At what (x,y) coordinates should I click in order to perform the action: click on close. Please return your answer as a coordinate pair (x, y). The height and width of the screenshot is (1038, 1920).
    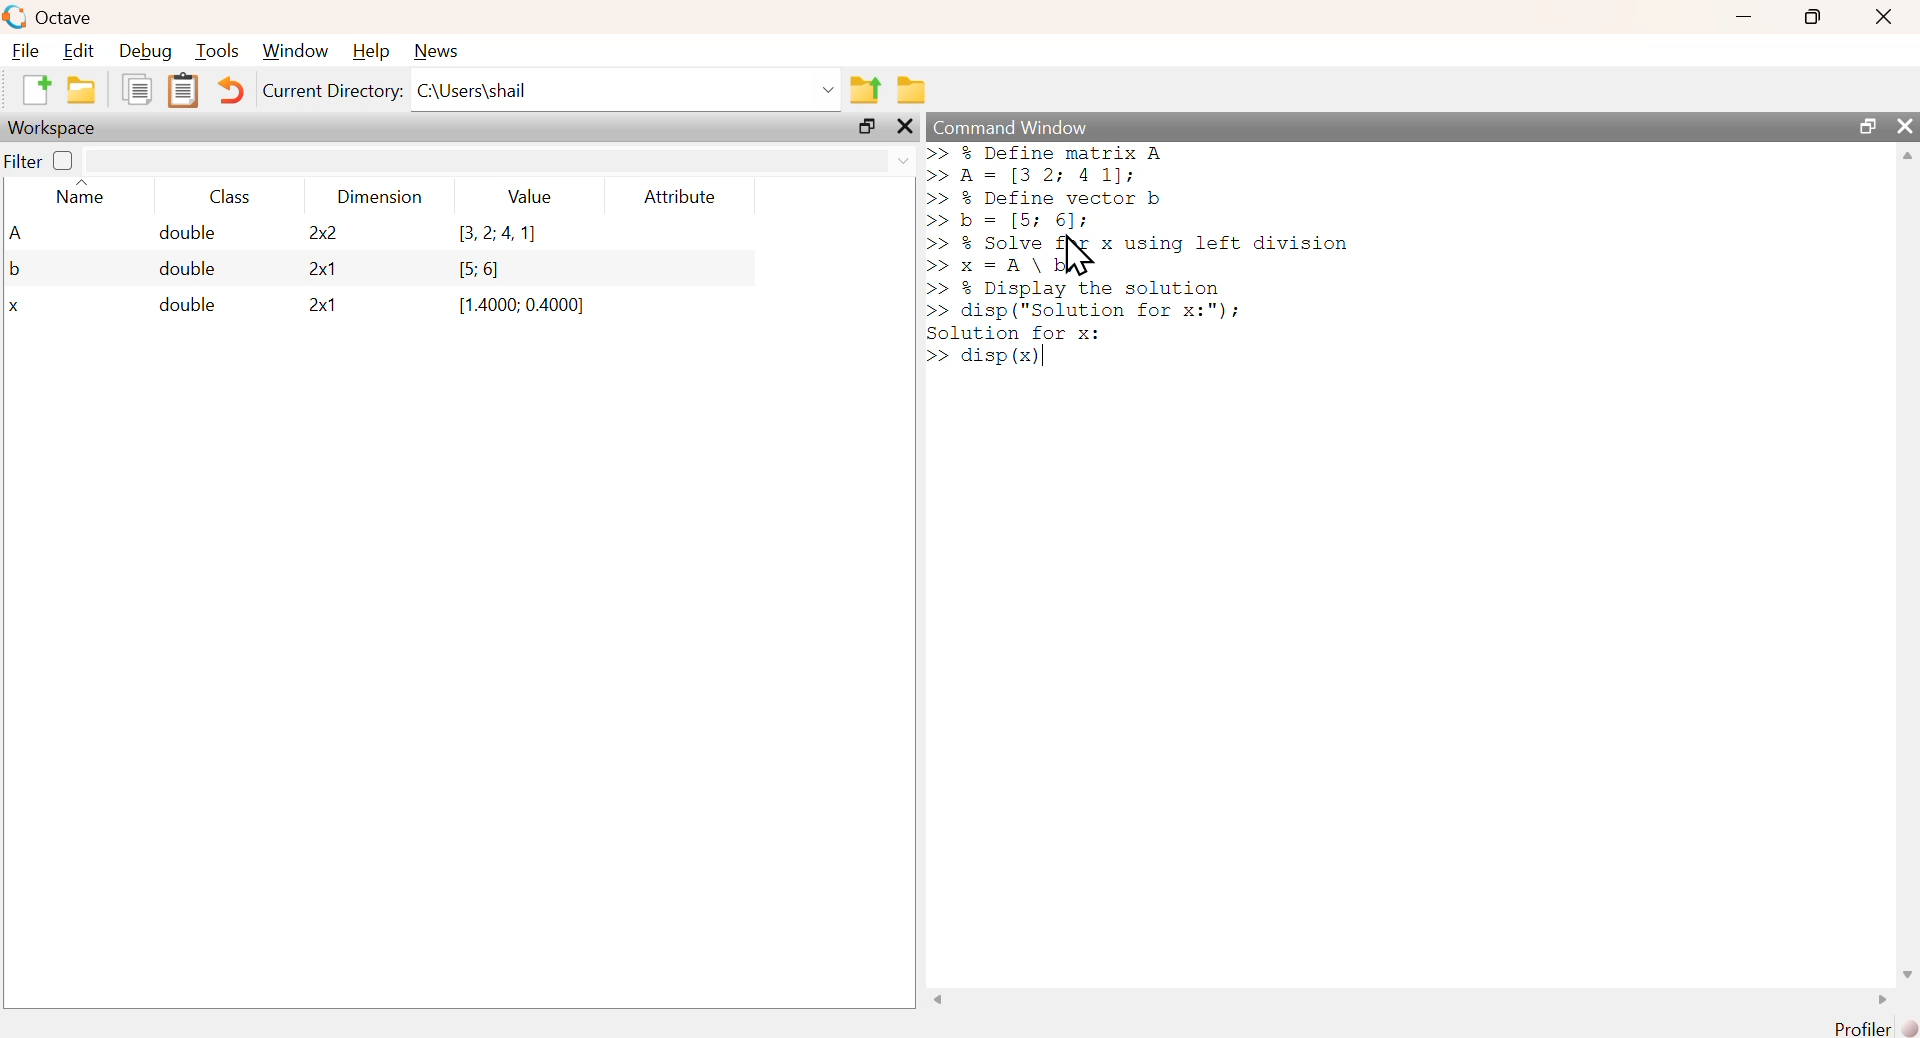
    Looking at the image, I should click on (903, 128).